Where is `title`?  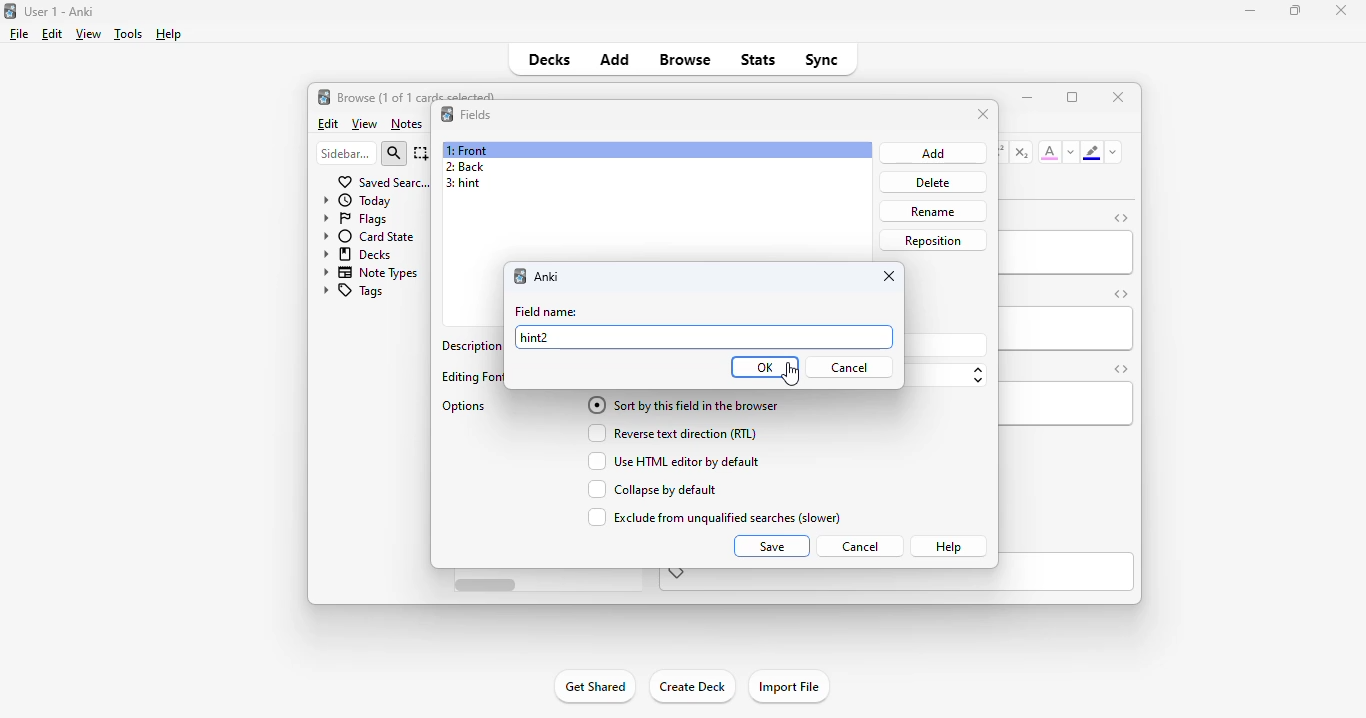
title is located at coordinates (60, 11).